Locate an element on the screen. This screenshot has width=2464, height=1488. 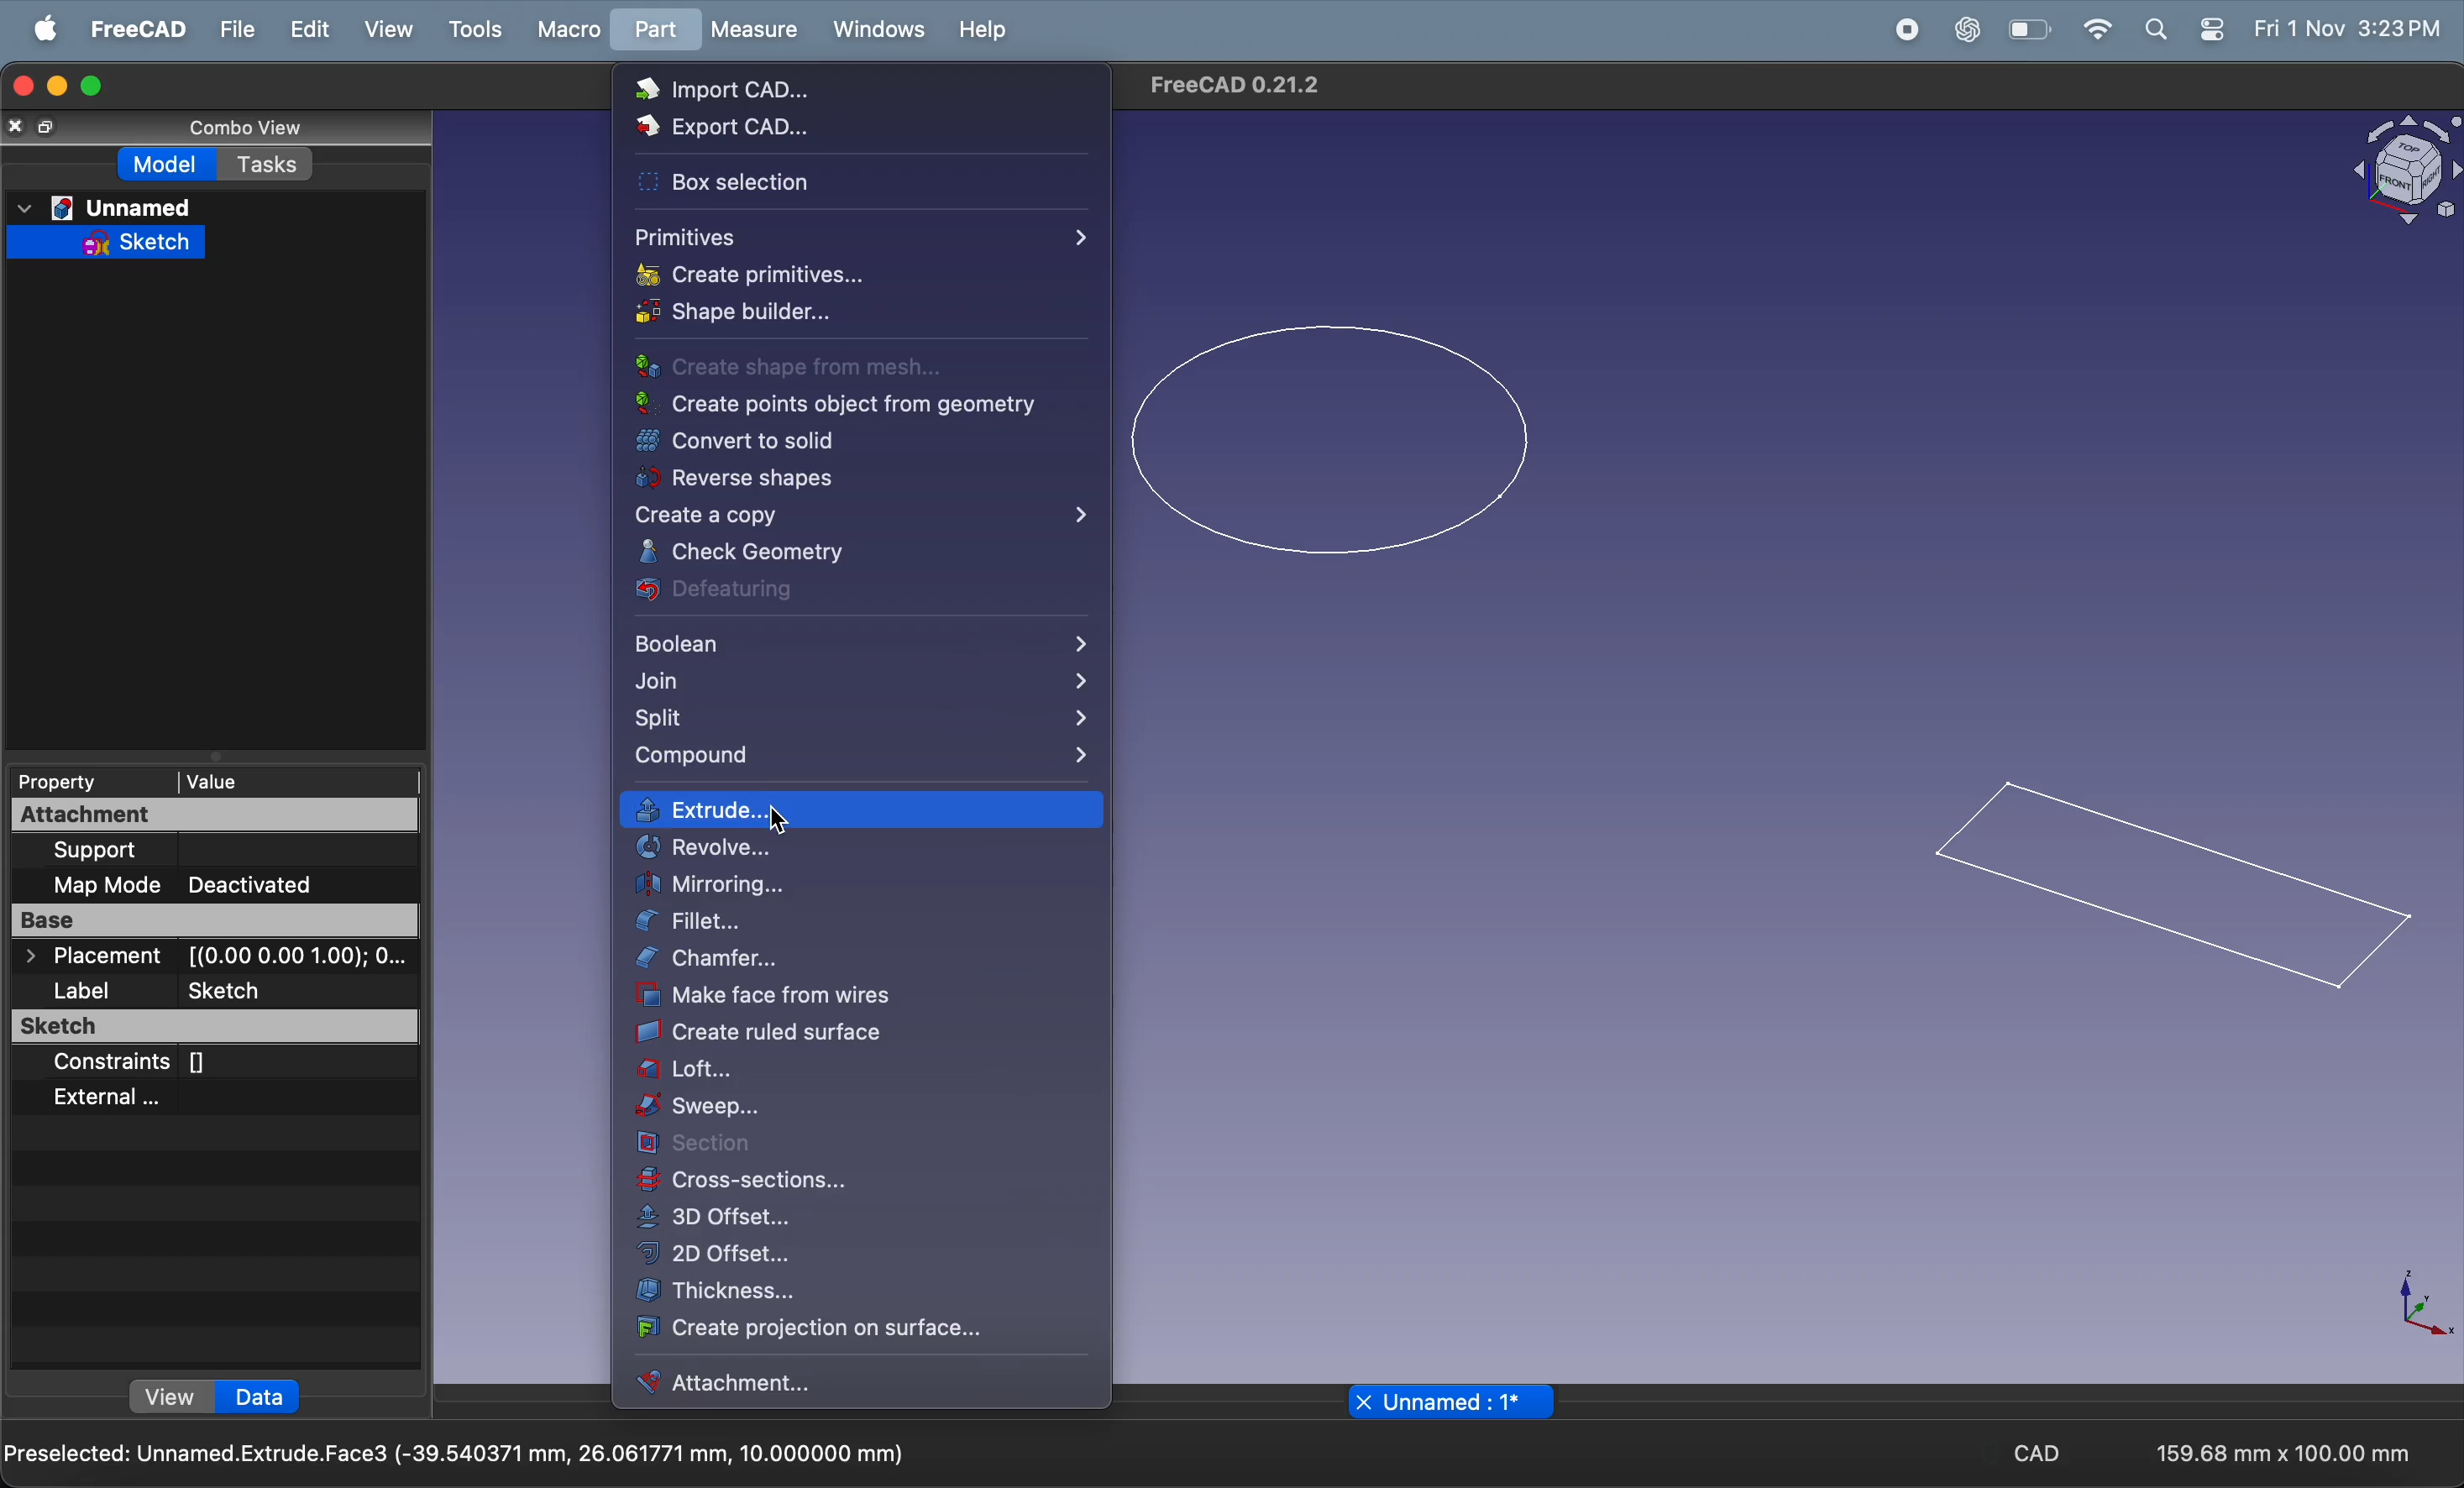
Section is located at coordinates (803, 1144).